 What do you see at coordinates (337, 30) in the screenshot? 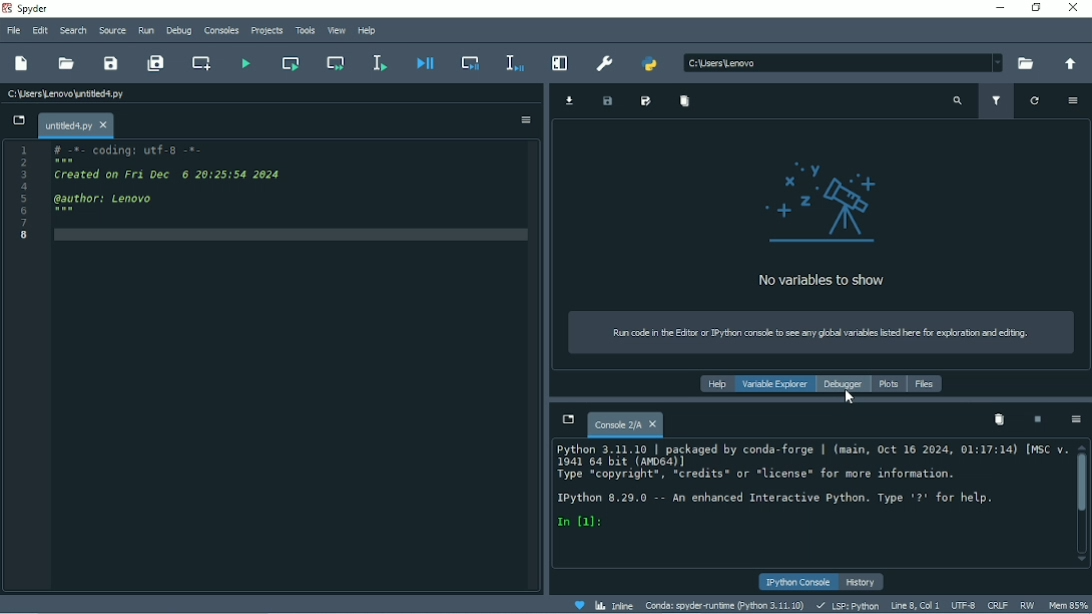
I see `View` at bounding box center [337, 30].